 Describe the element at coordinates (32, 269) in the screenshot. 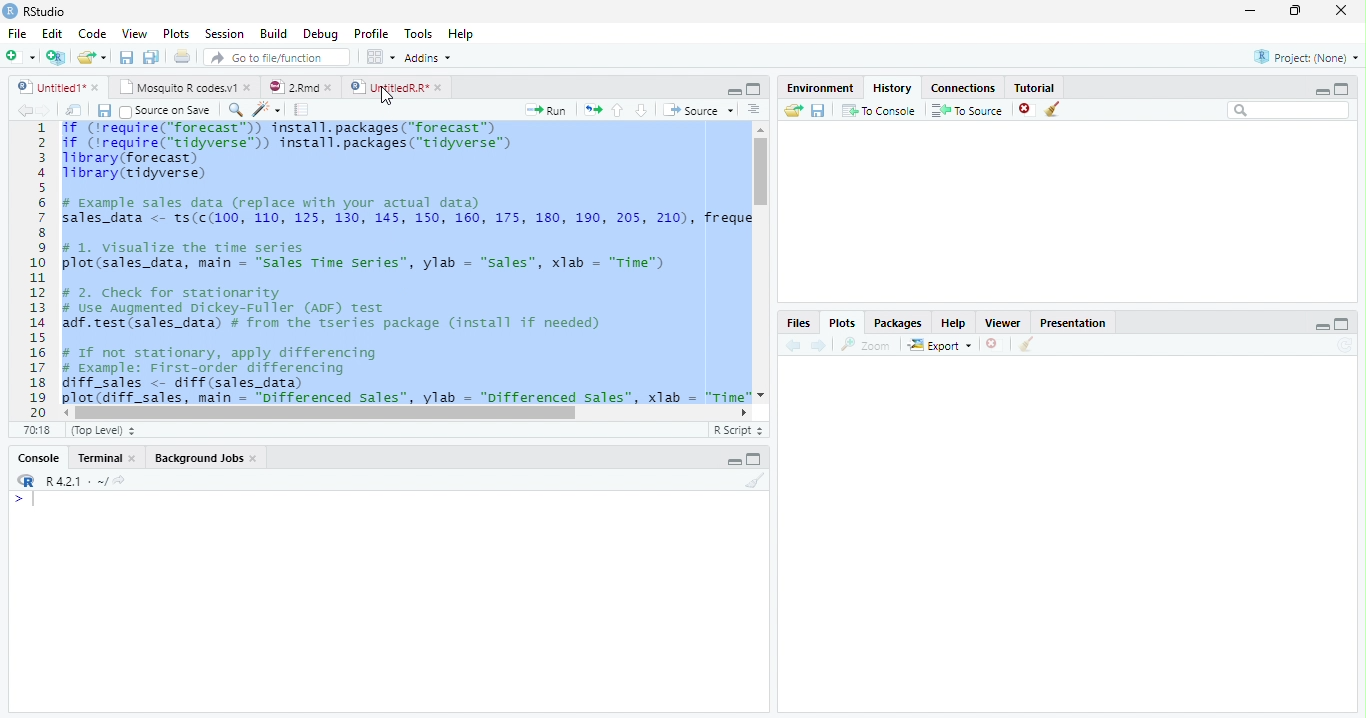

I see `Row number` at that location.